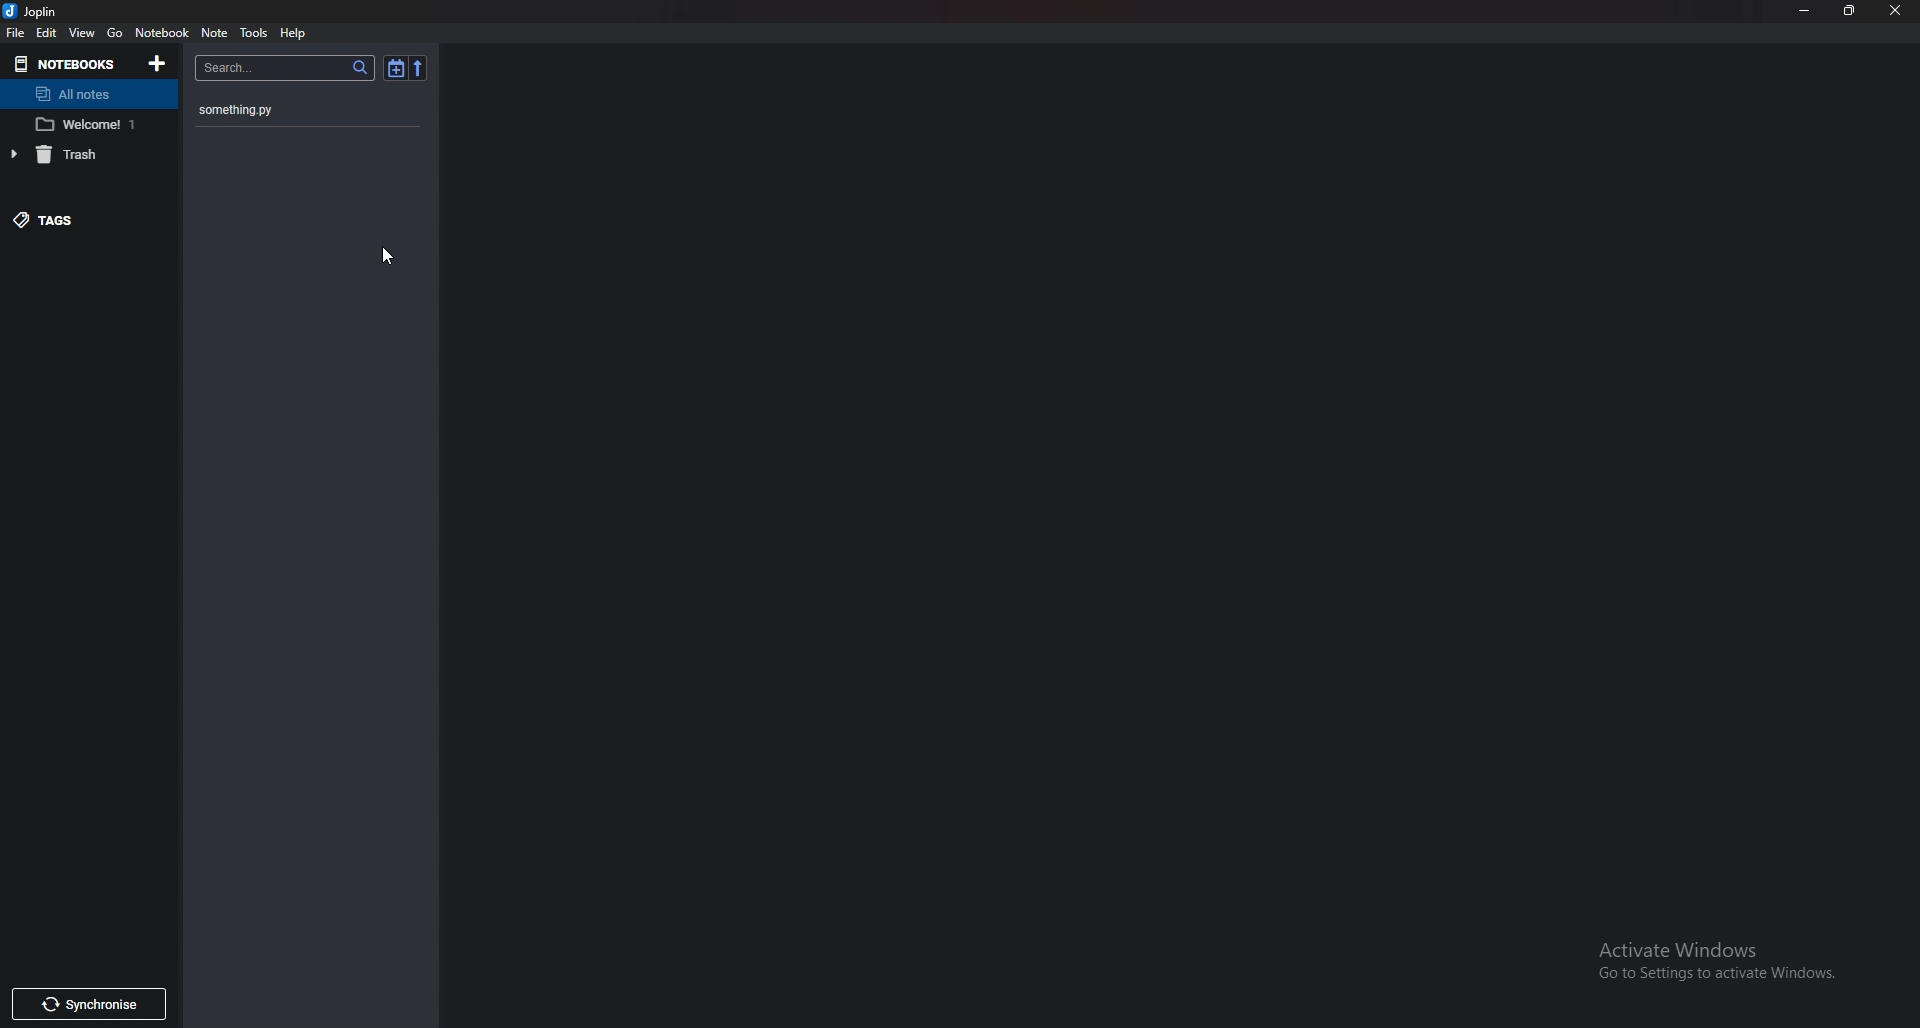 Image resolution: width=1920 pixels, height=1028 pixels. What do you see at coordinates (214, 34) in the screenshot?
I see `note` at bounding box center [214, 34].